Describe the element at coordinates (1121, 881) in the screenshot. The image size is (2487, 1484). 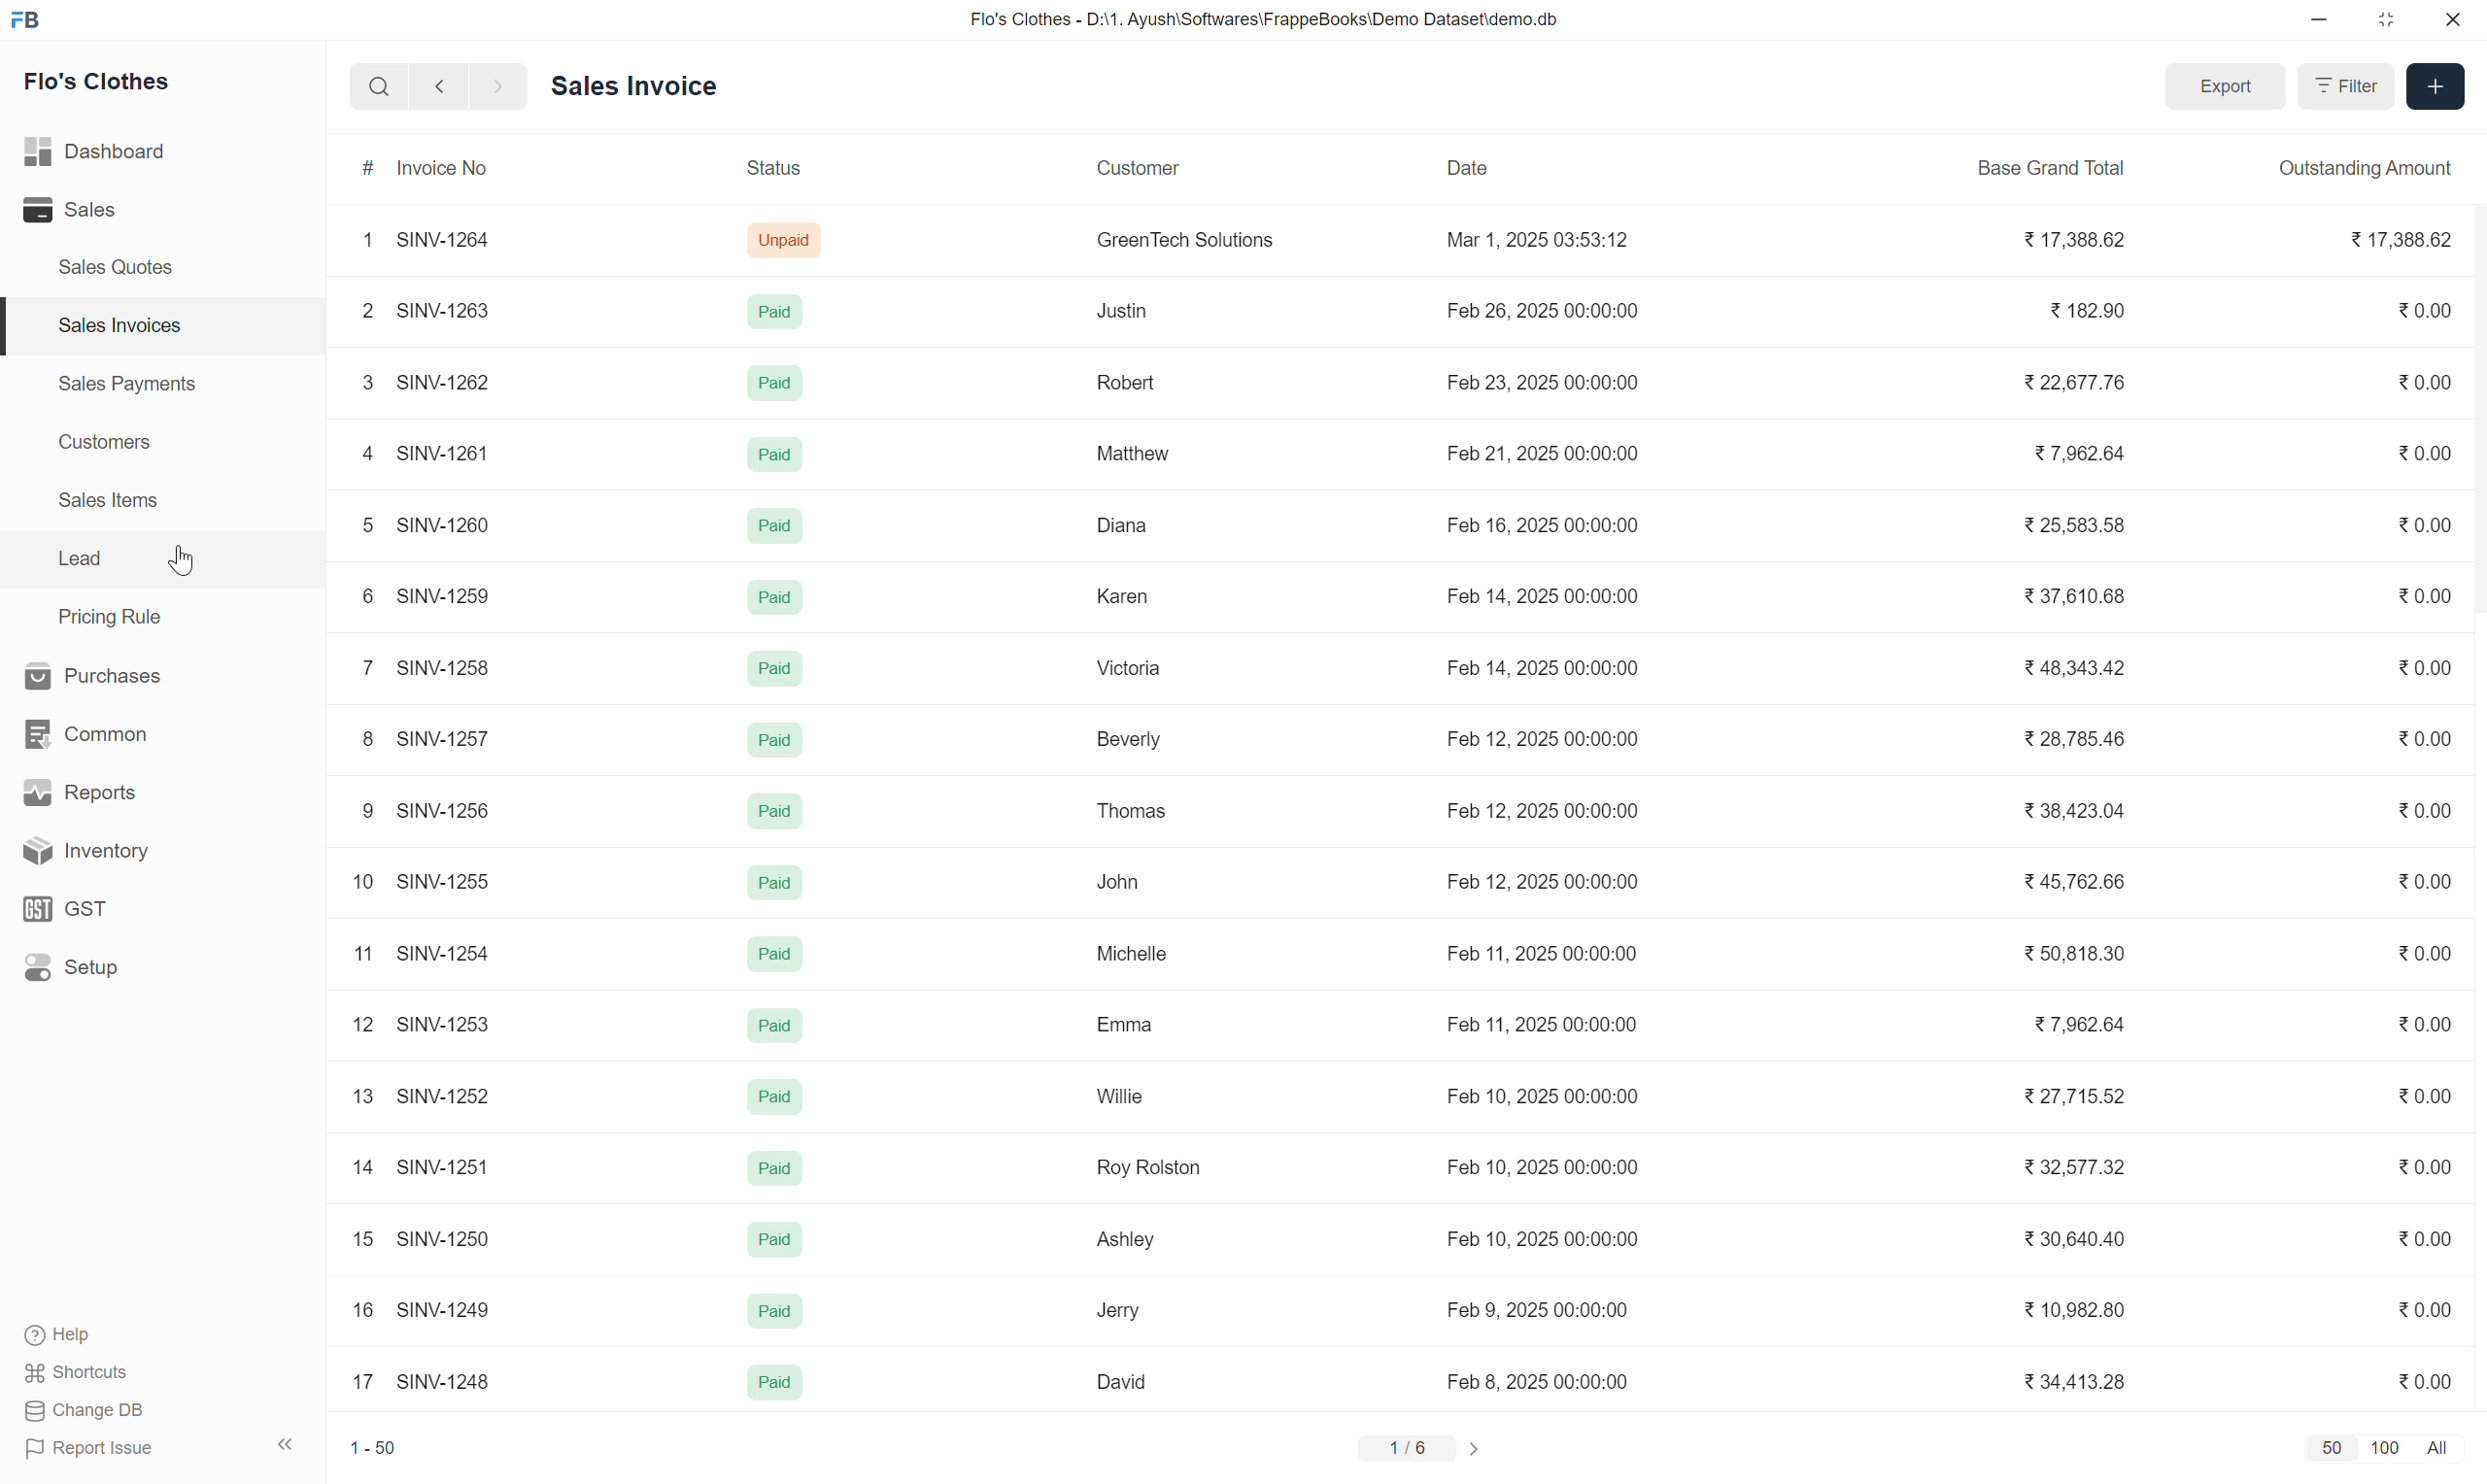
I see `John` at that location.